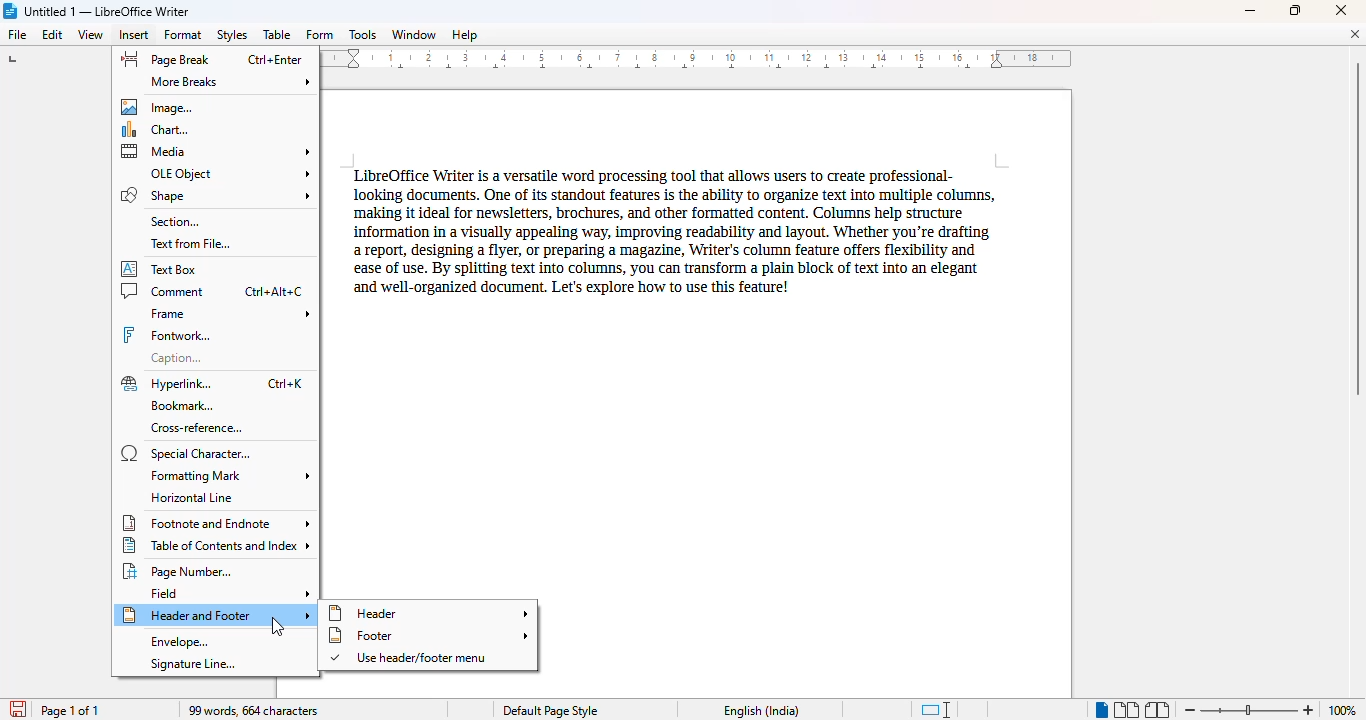 Image resolution: width=1366 pixels, height=720 pixels. I want to click on multi-page view, so click(1126, 710).